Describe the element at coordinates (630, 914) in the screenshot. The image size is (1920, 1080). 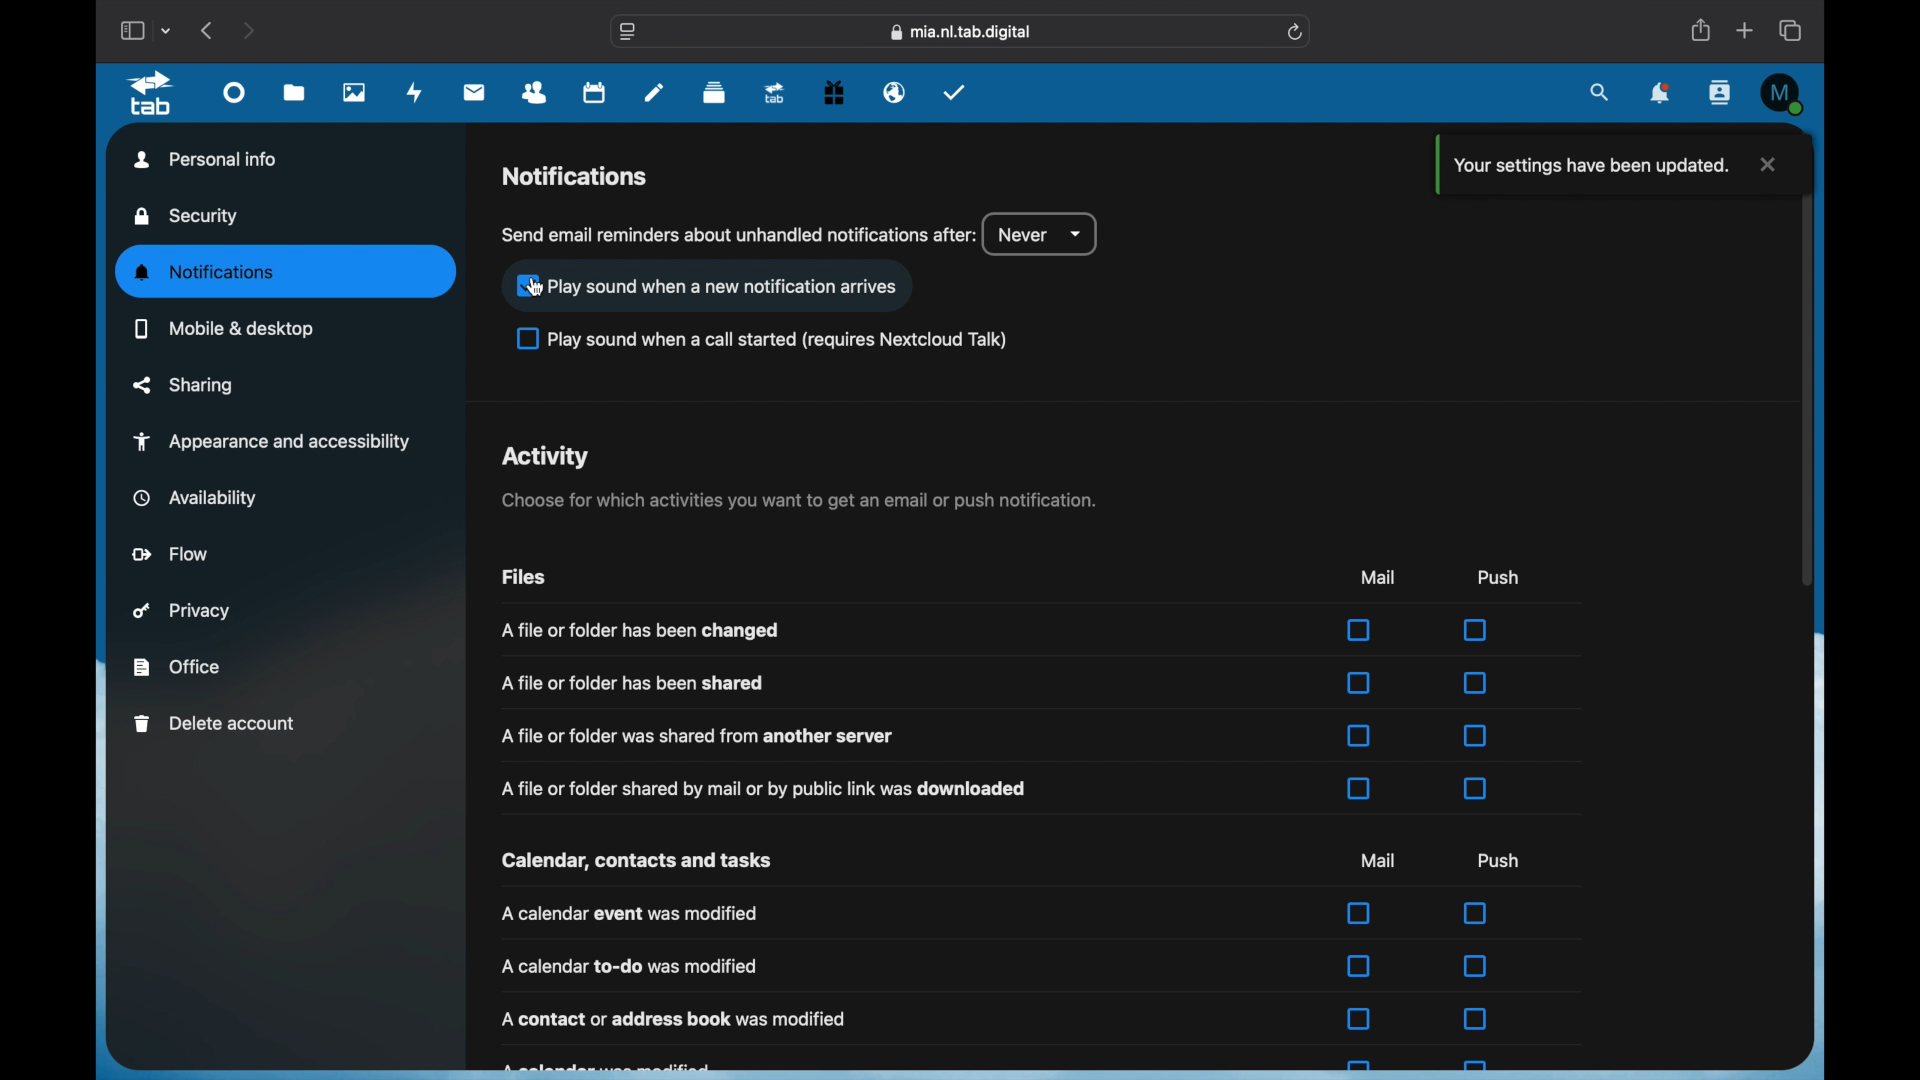
I see `a calendar event was modified` at that location.